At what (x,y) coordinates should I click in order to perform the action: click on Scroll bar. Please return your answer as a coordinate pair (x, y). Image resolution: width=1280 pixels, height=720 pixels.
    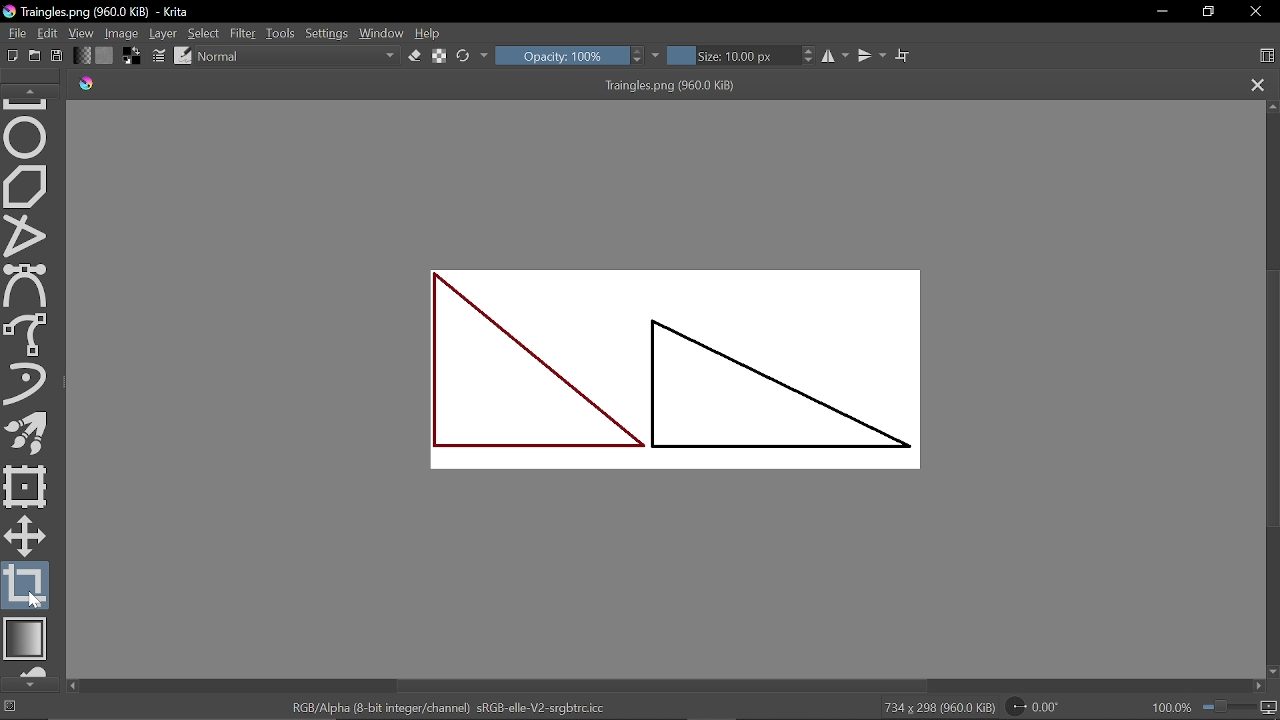
    Looking at the image, I should click on (1271, 401).